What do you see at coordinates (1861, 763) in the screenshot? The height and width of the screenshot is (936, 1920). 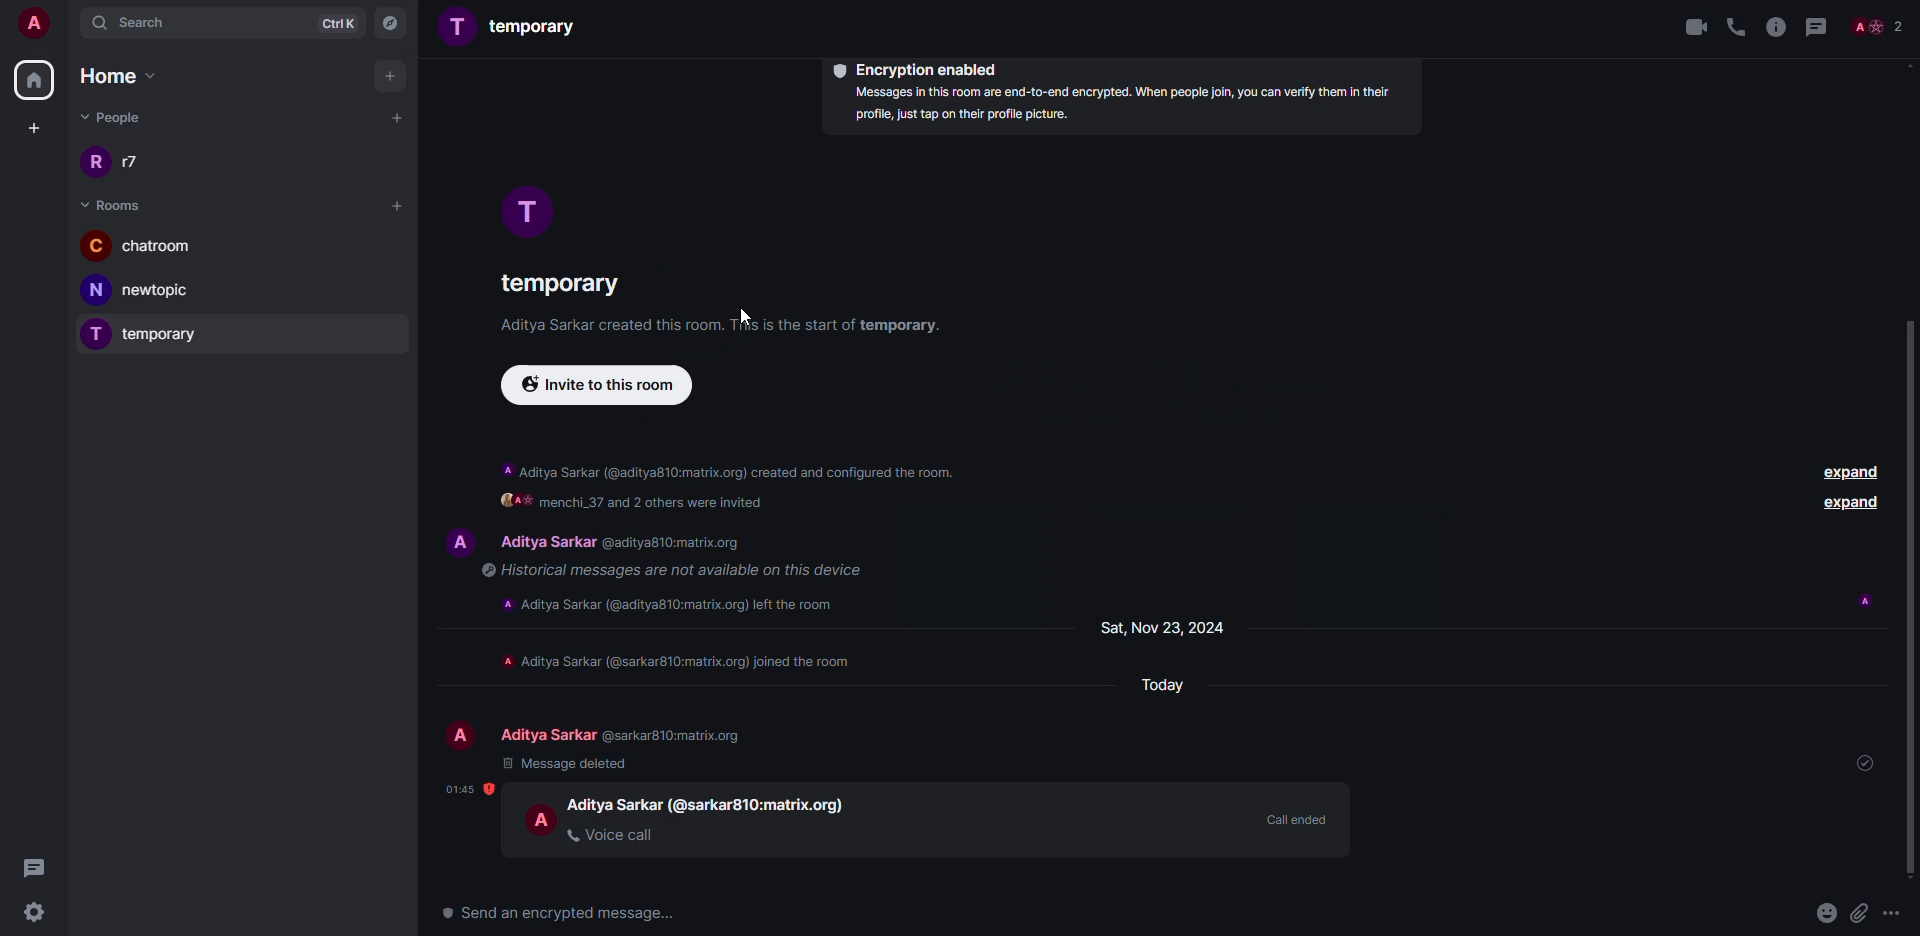 I see `sent` at bounding box center [1861, 763].